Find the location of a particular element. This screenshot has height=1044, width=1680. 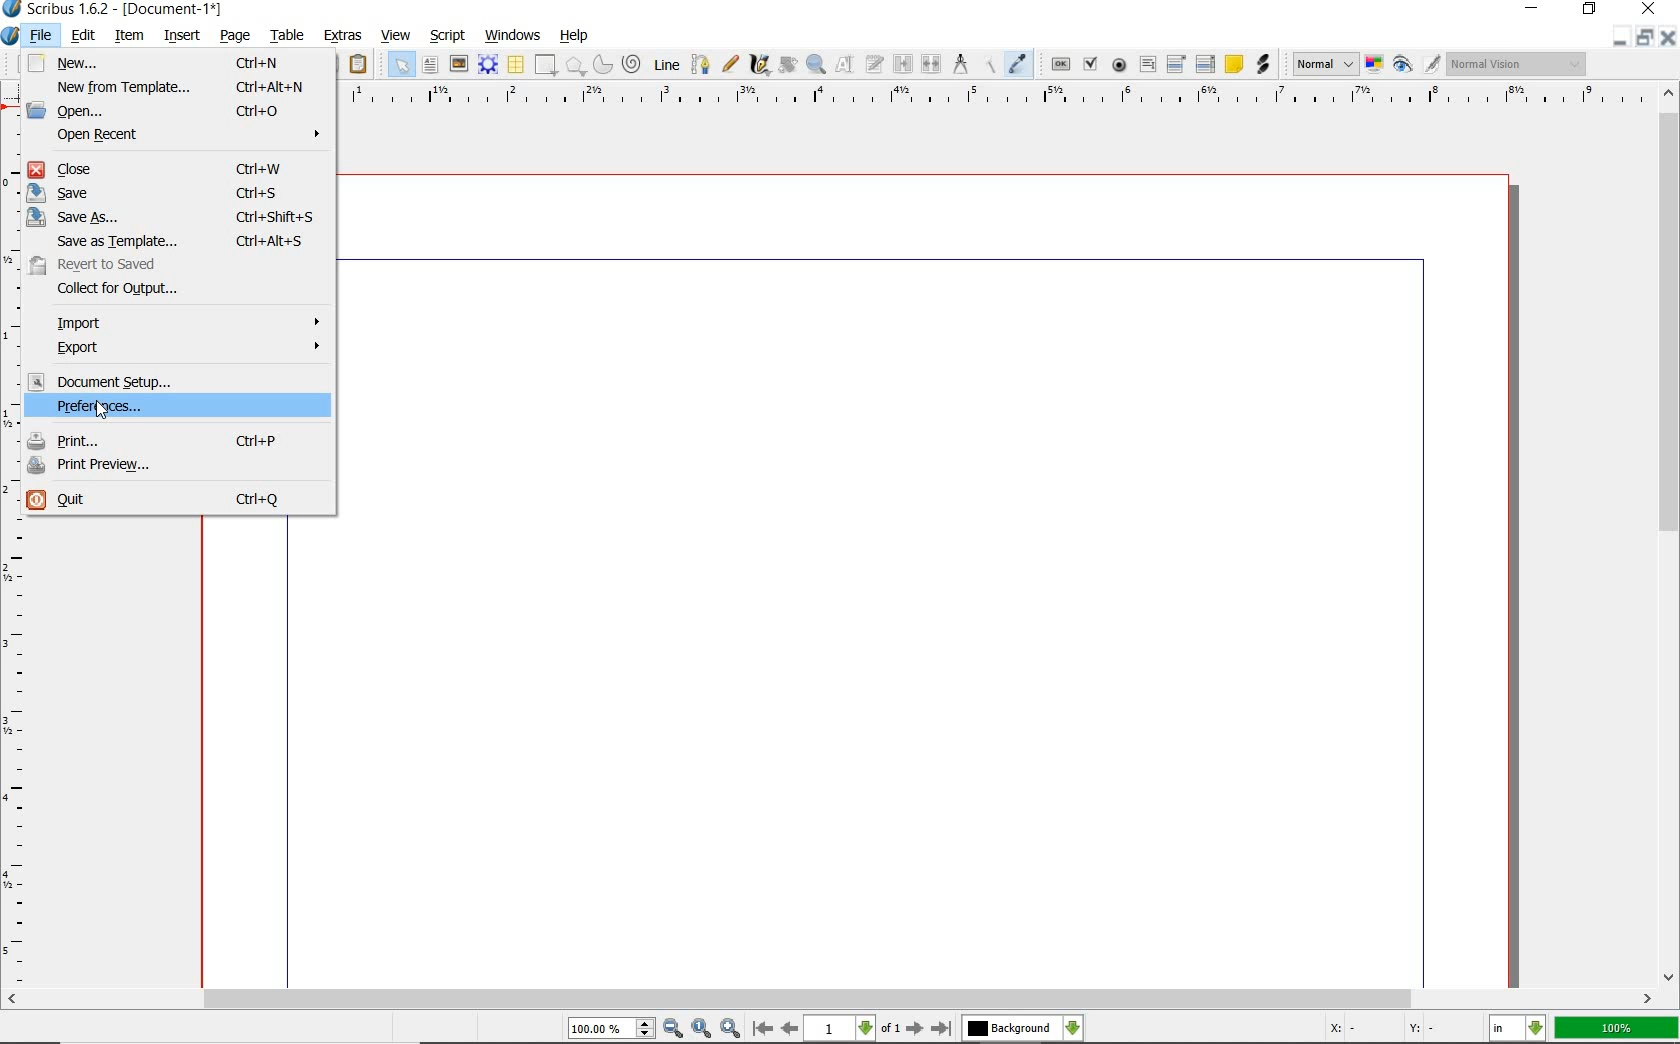

close is located at coordinates (1668, 37).